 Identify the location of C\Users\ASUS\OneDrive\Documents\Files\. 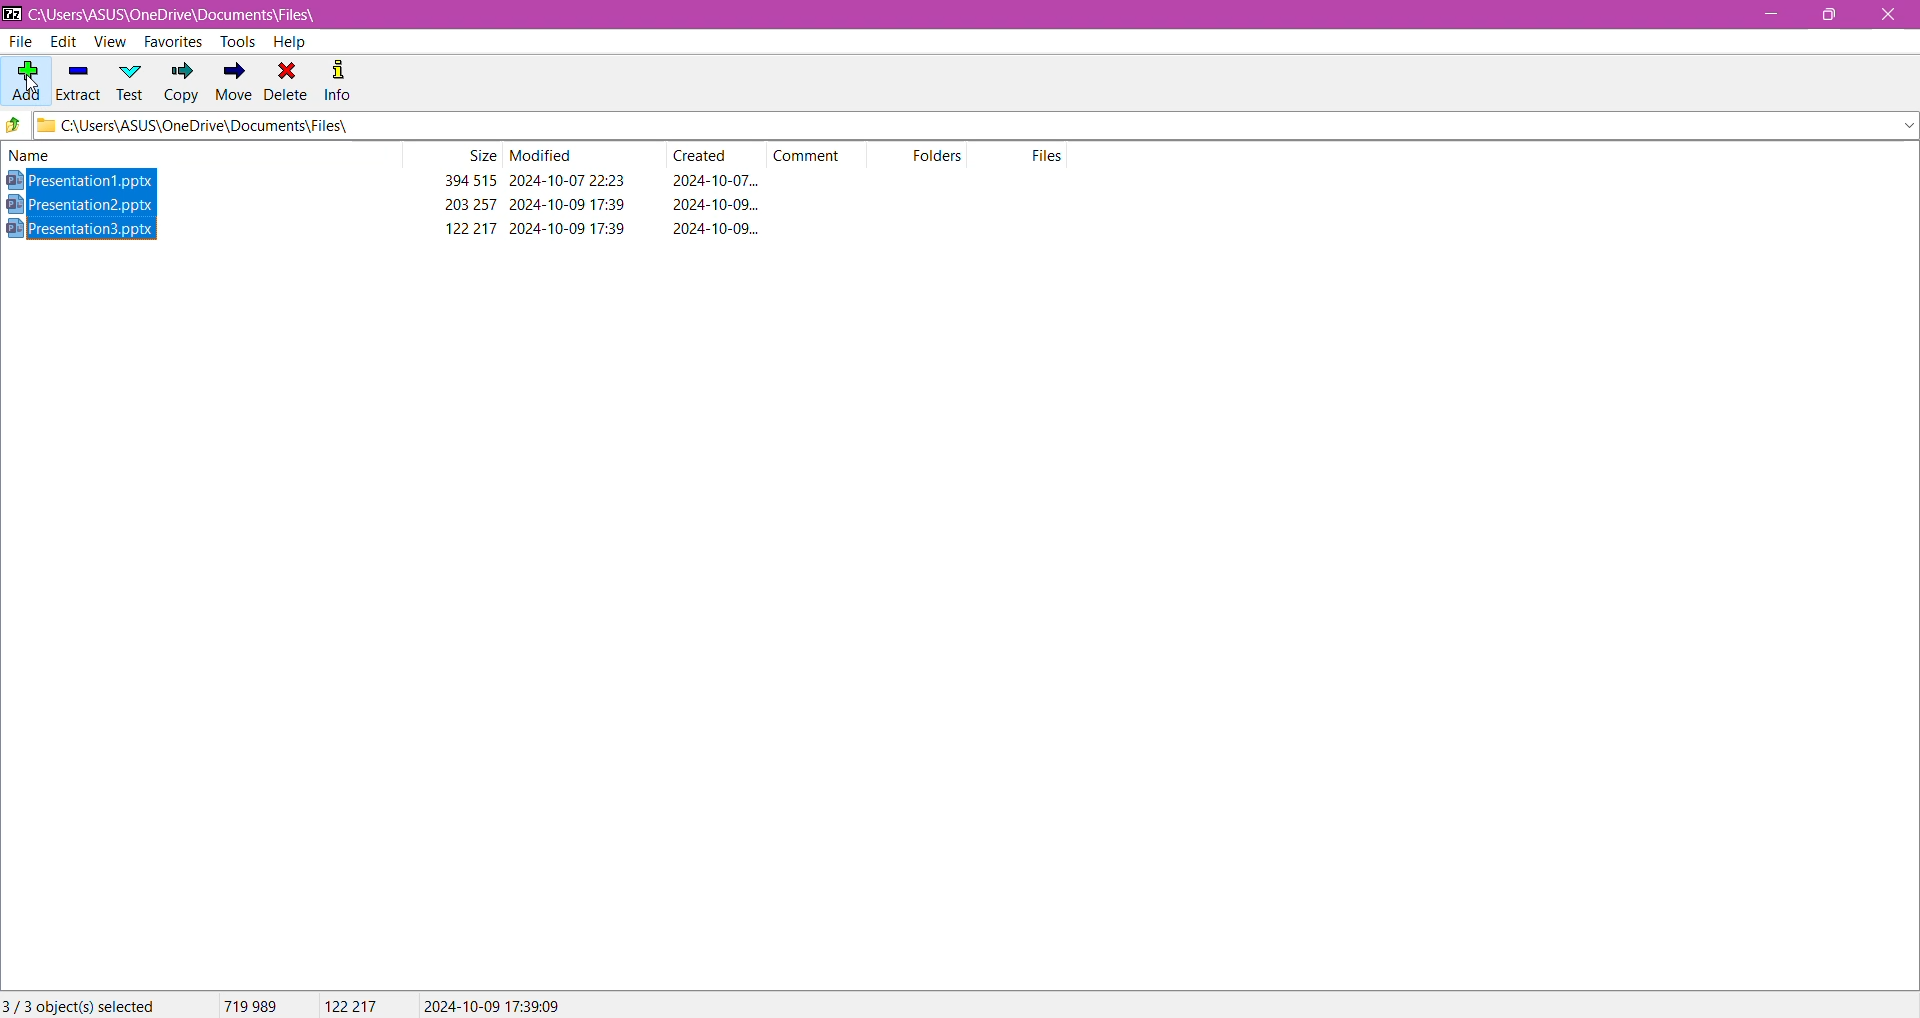
(229, 127).